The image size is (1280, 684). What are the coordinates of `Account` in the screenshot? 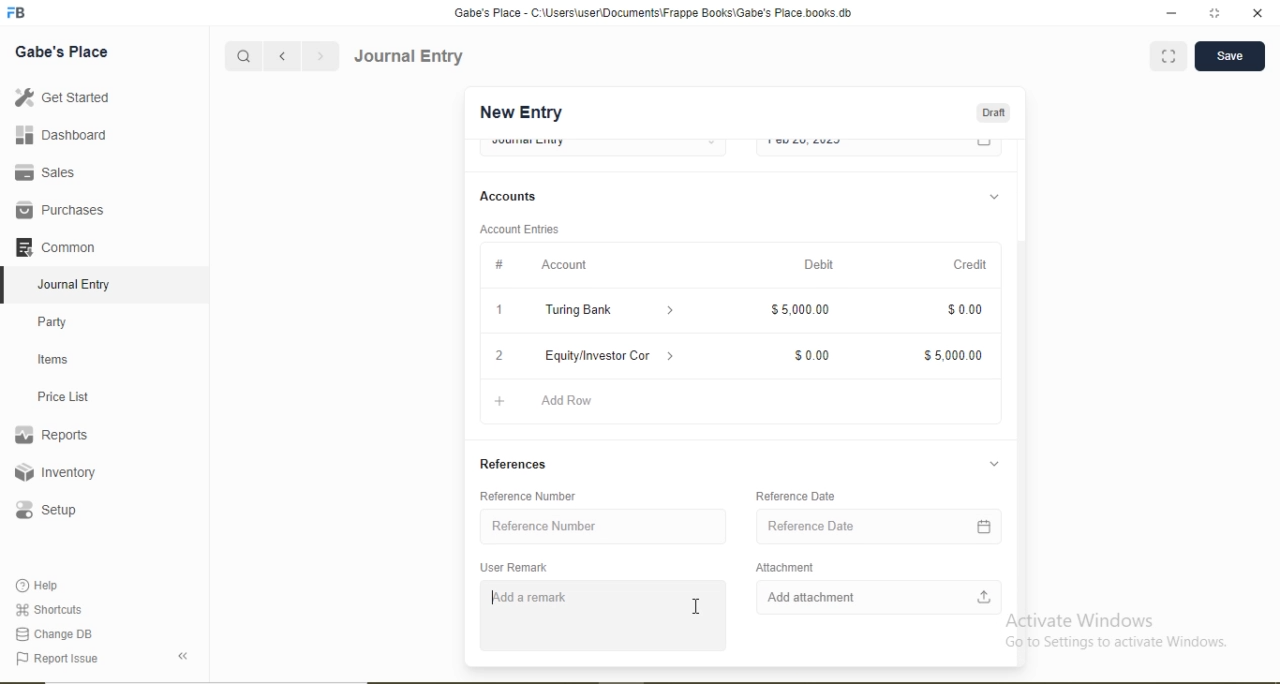 It's located at (566, 264).